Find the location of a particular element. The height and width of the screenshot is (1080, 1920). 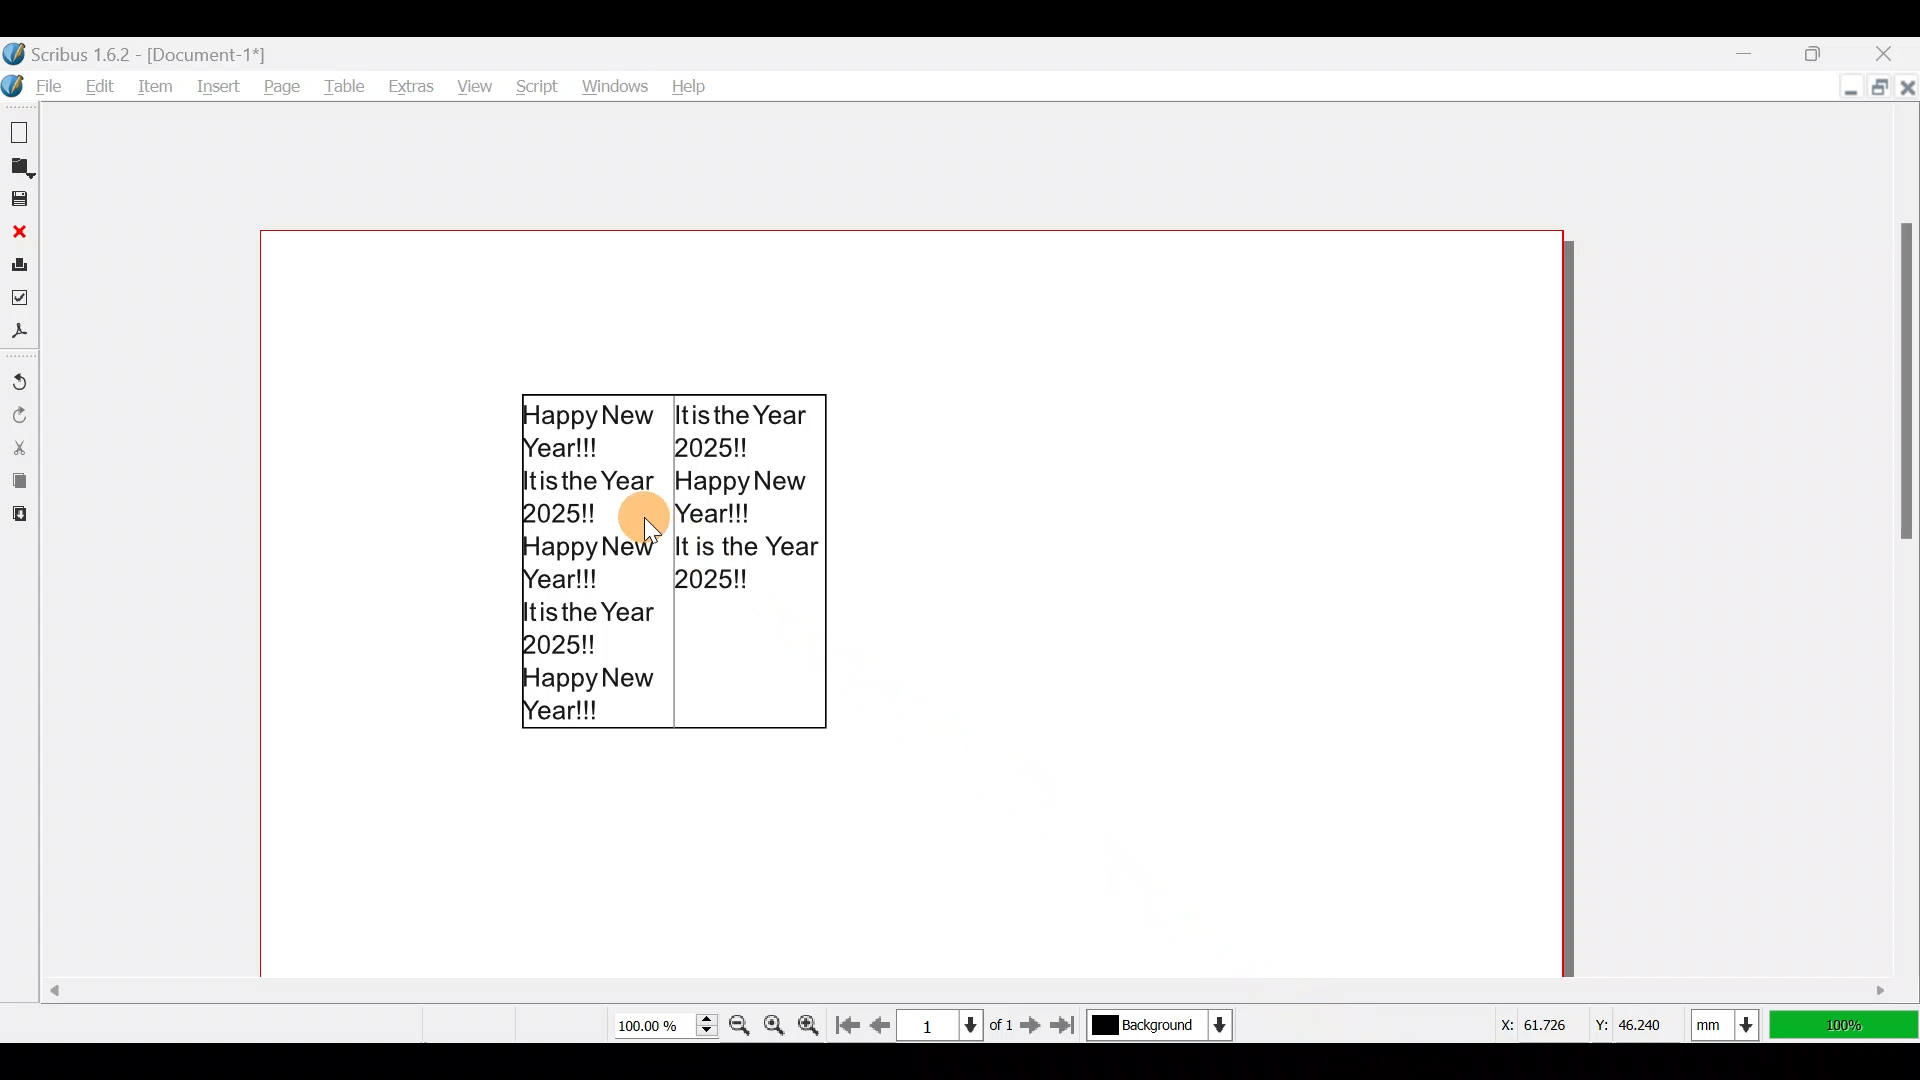

Save as PDF is located at coordinates (23, 335).